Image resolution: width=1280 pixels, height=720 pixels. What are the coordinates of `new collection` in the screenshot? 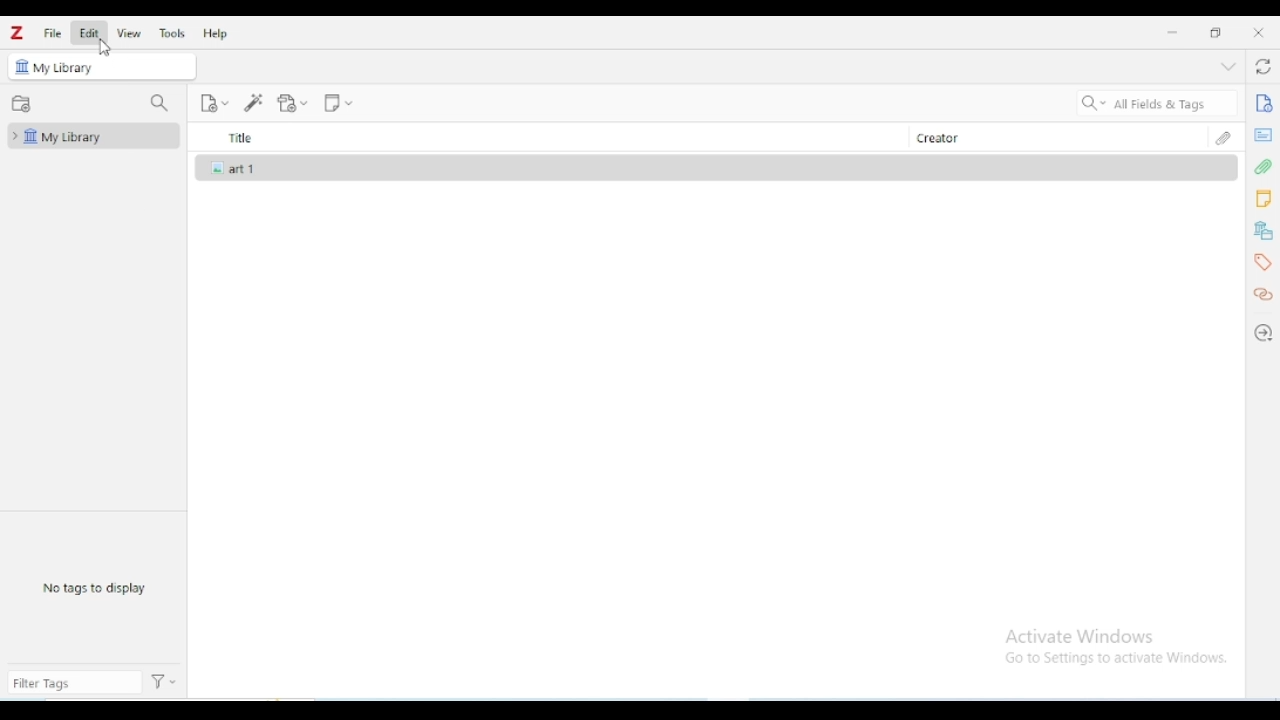 It's located at (21, 104).